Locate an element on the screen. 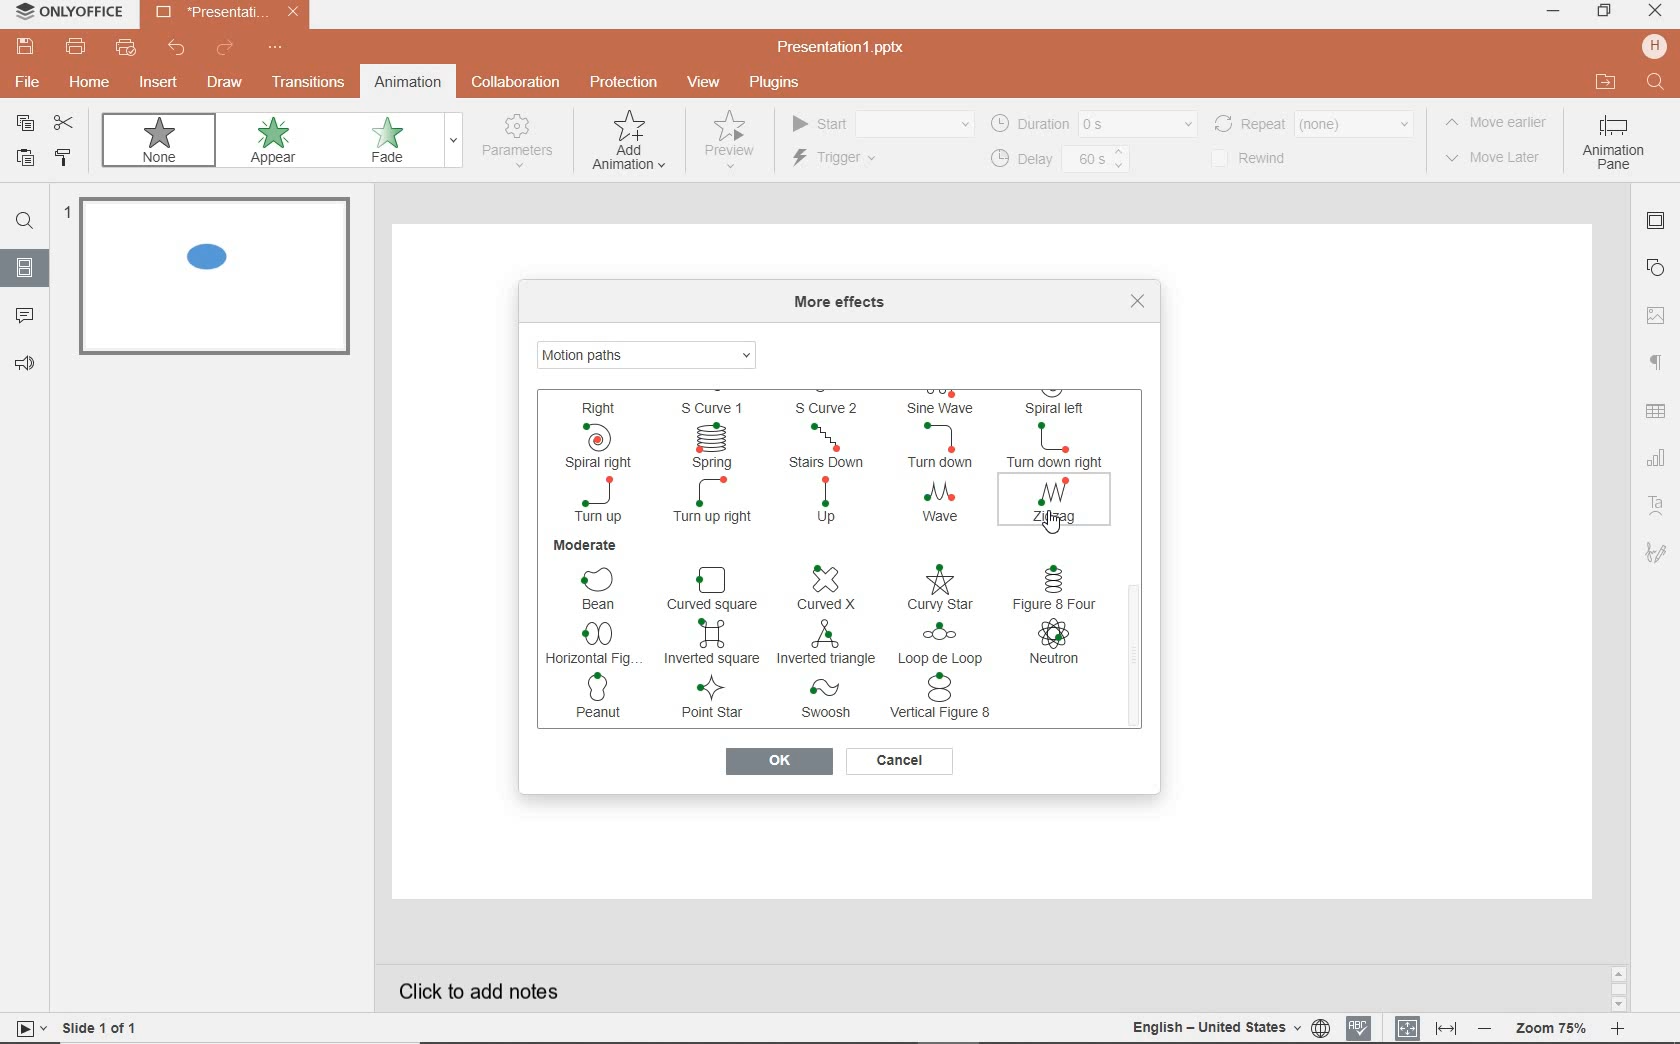  NEUTRON is located at coordinates (1055, 644).